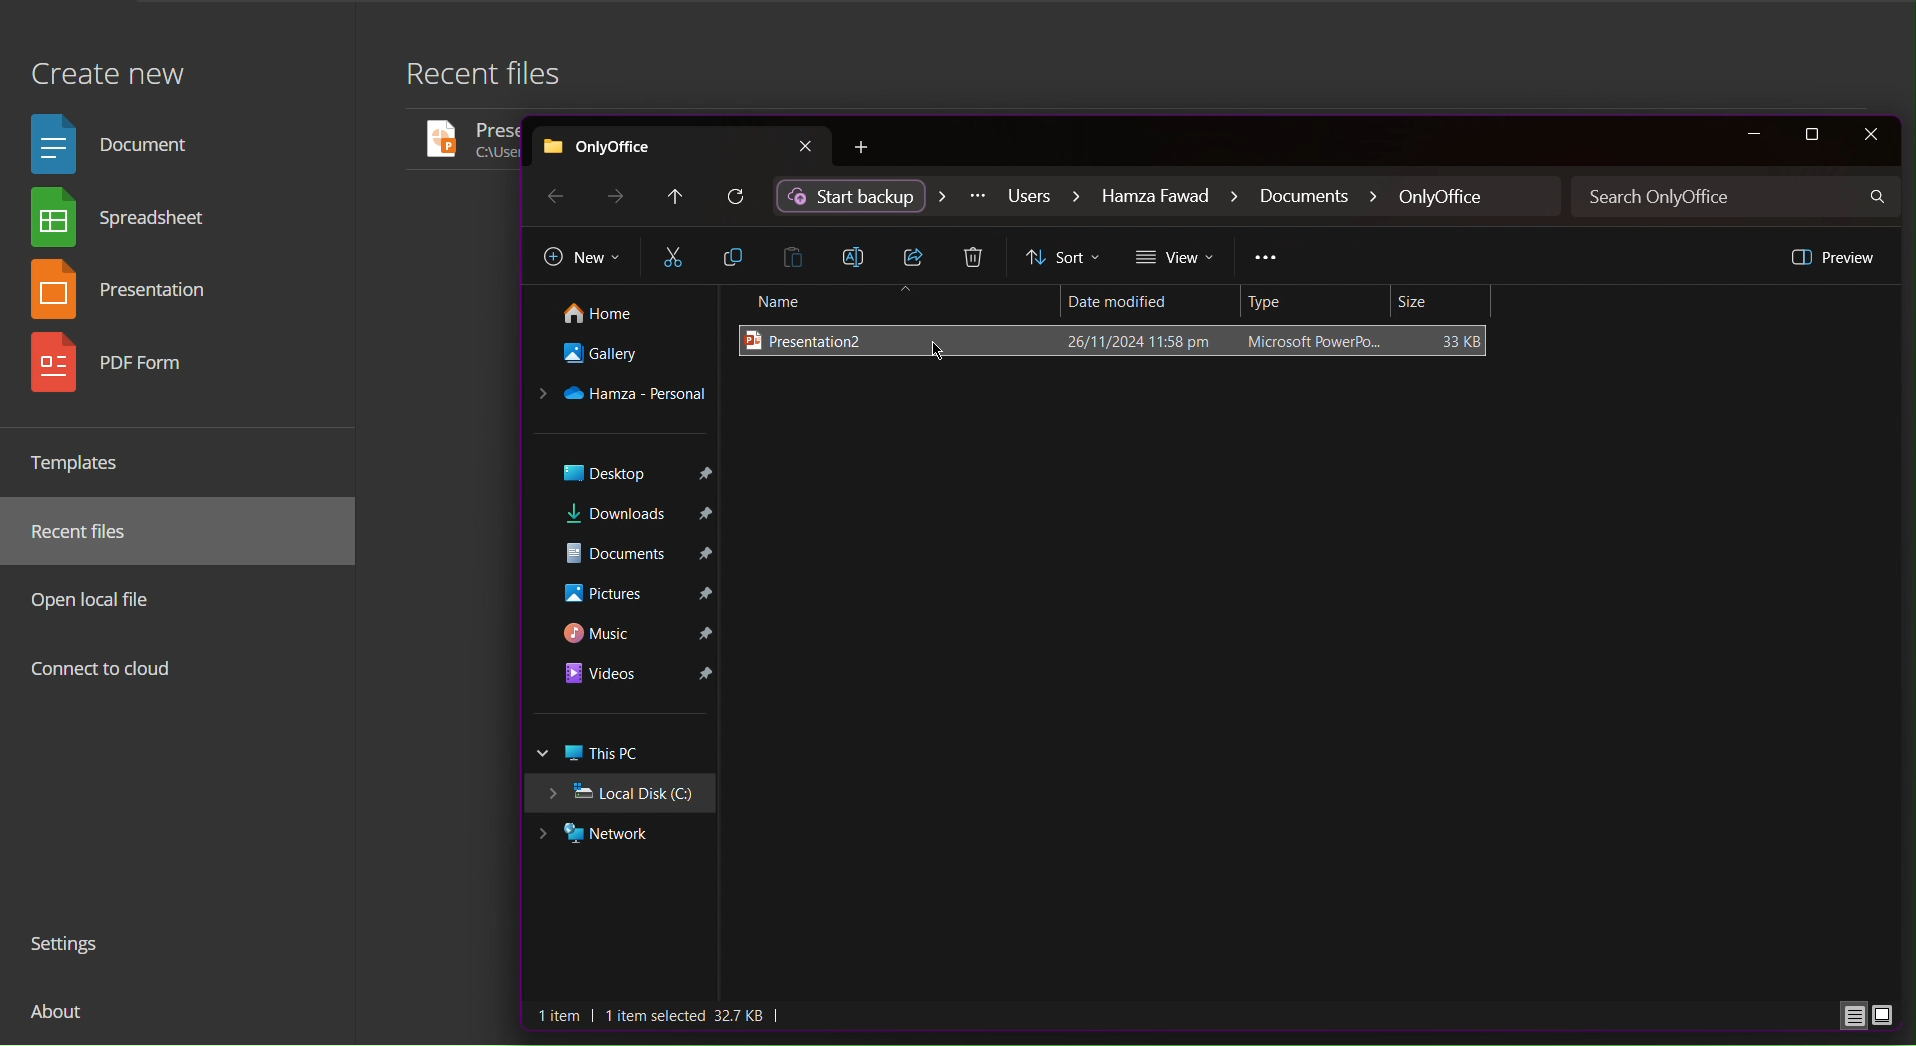 The width and height of the screenshot is (1916, 1046). What do you see at coordinates (738, 198) in the screenshot?
I see `Refresh` at bounding box center [738, 198].